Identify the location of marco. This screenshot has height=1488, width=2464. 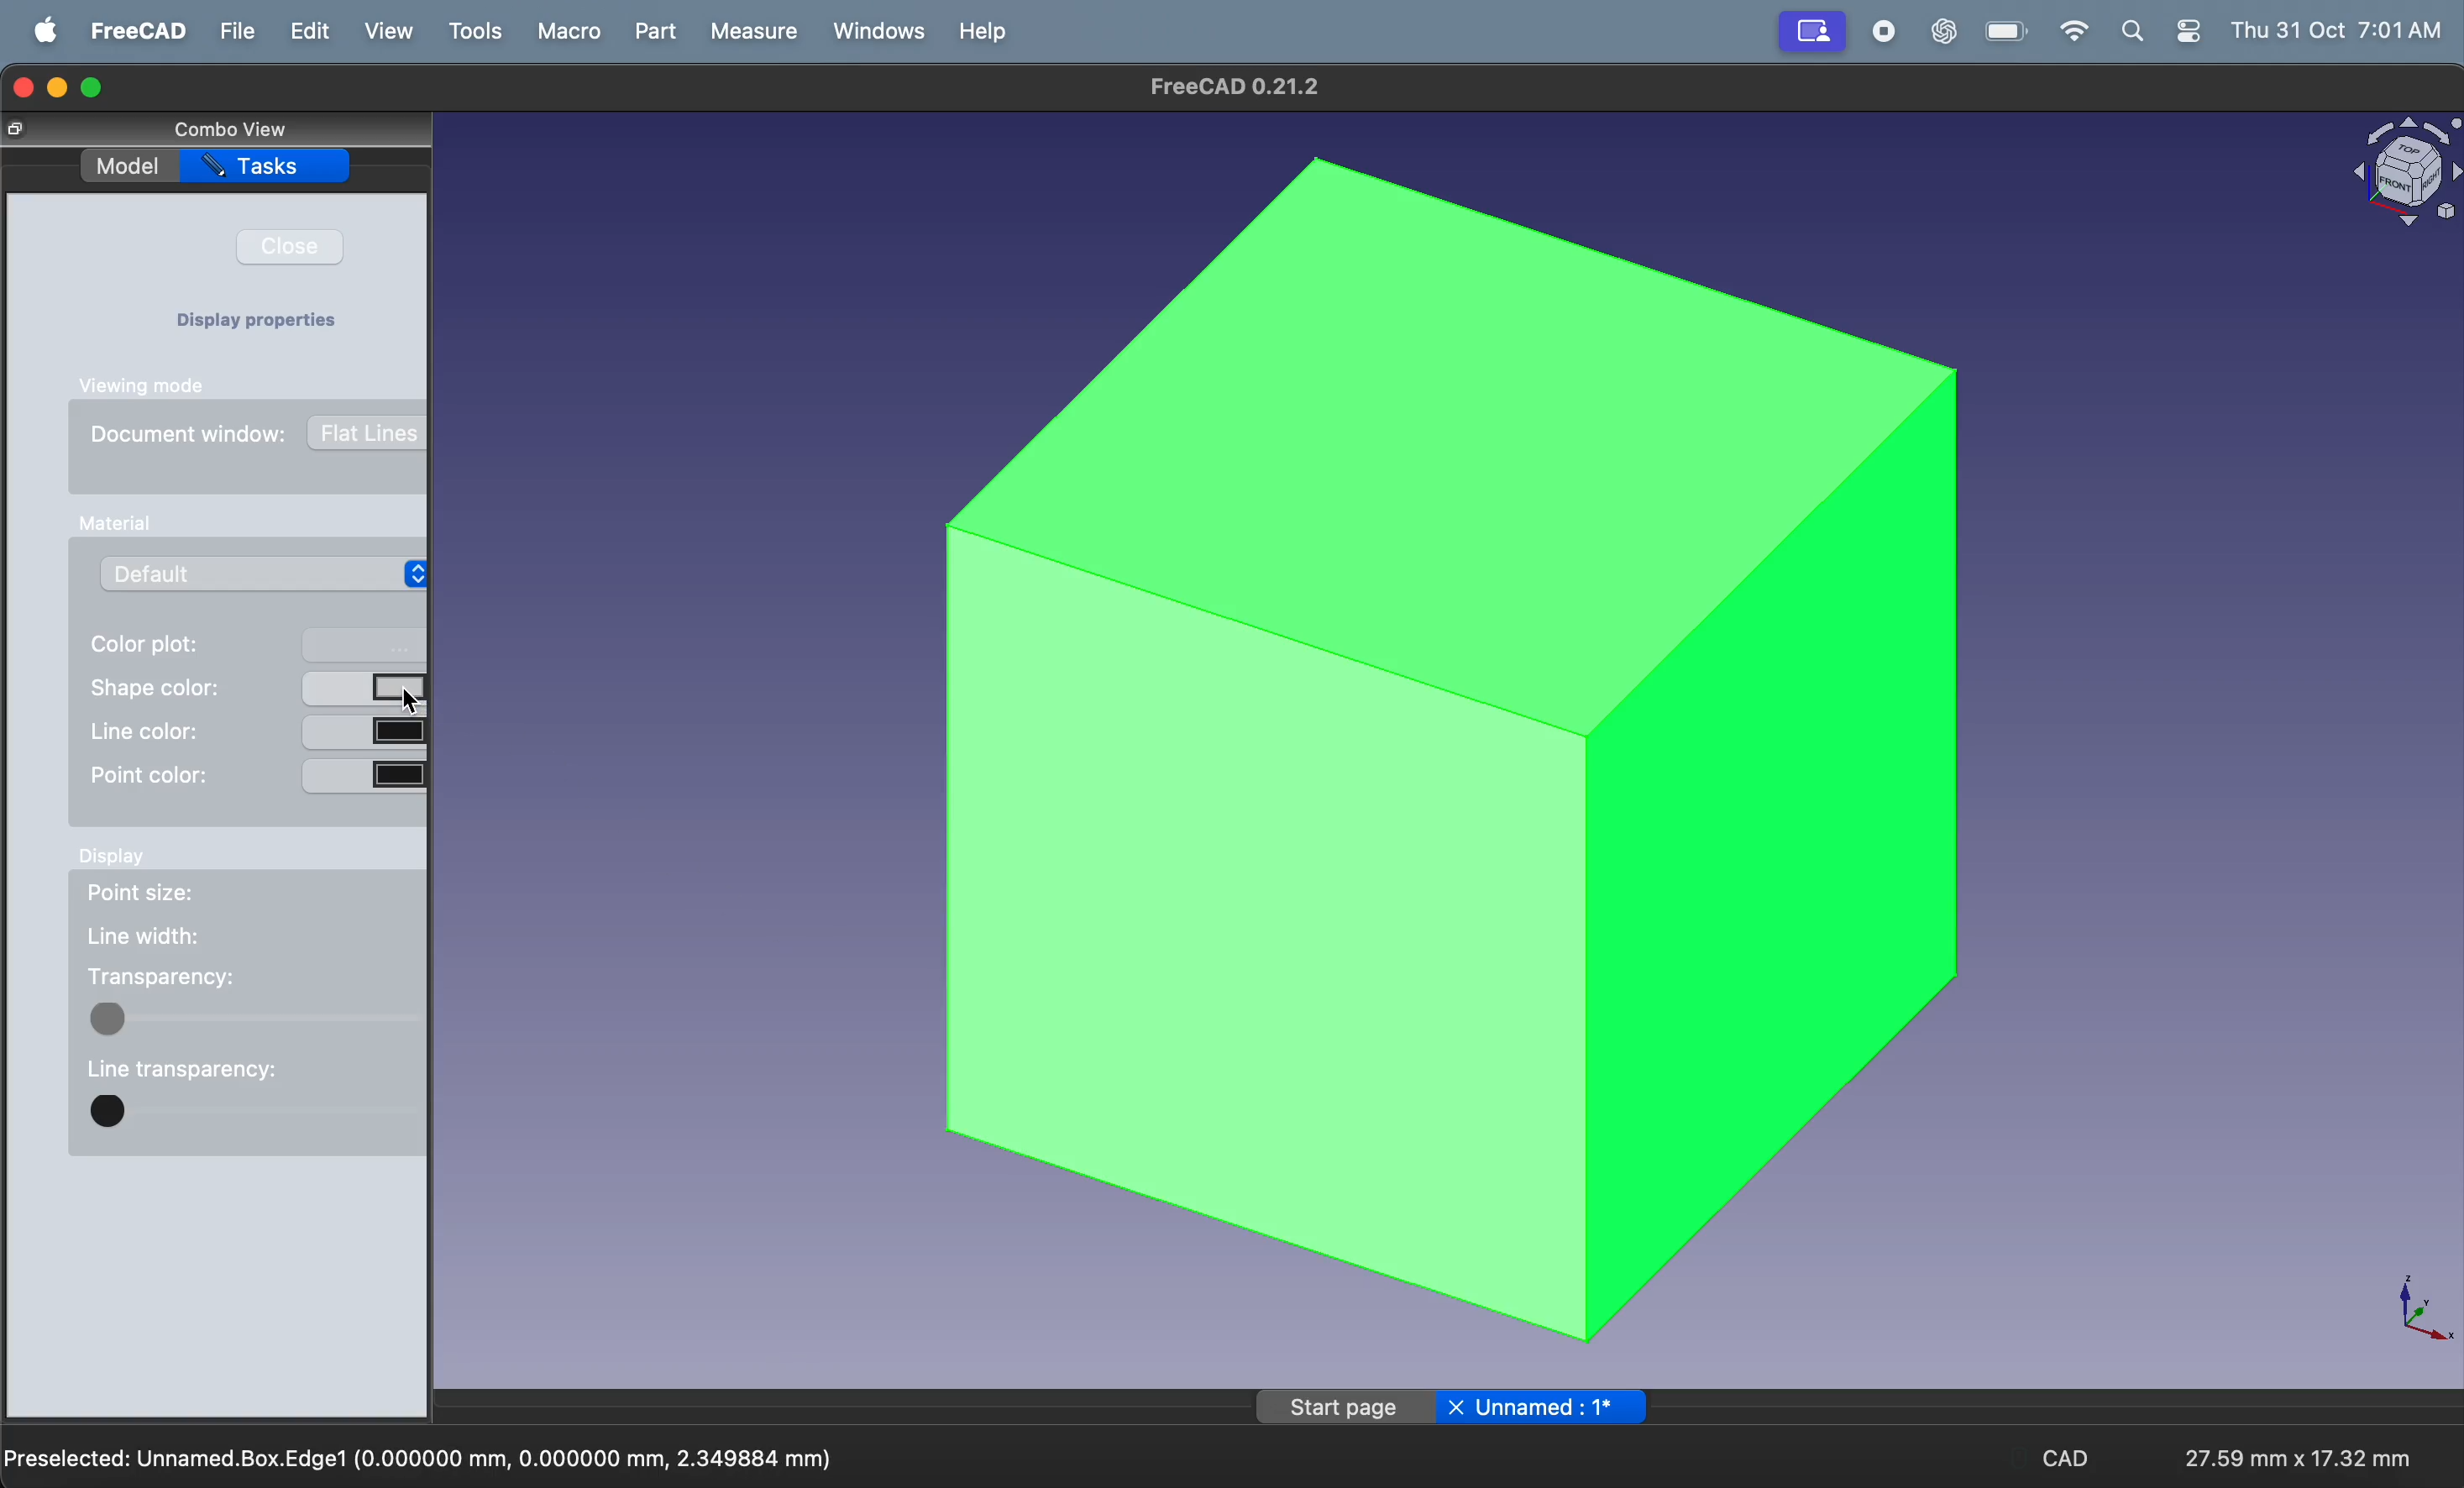
(567, 31).